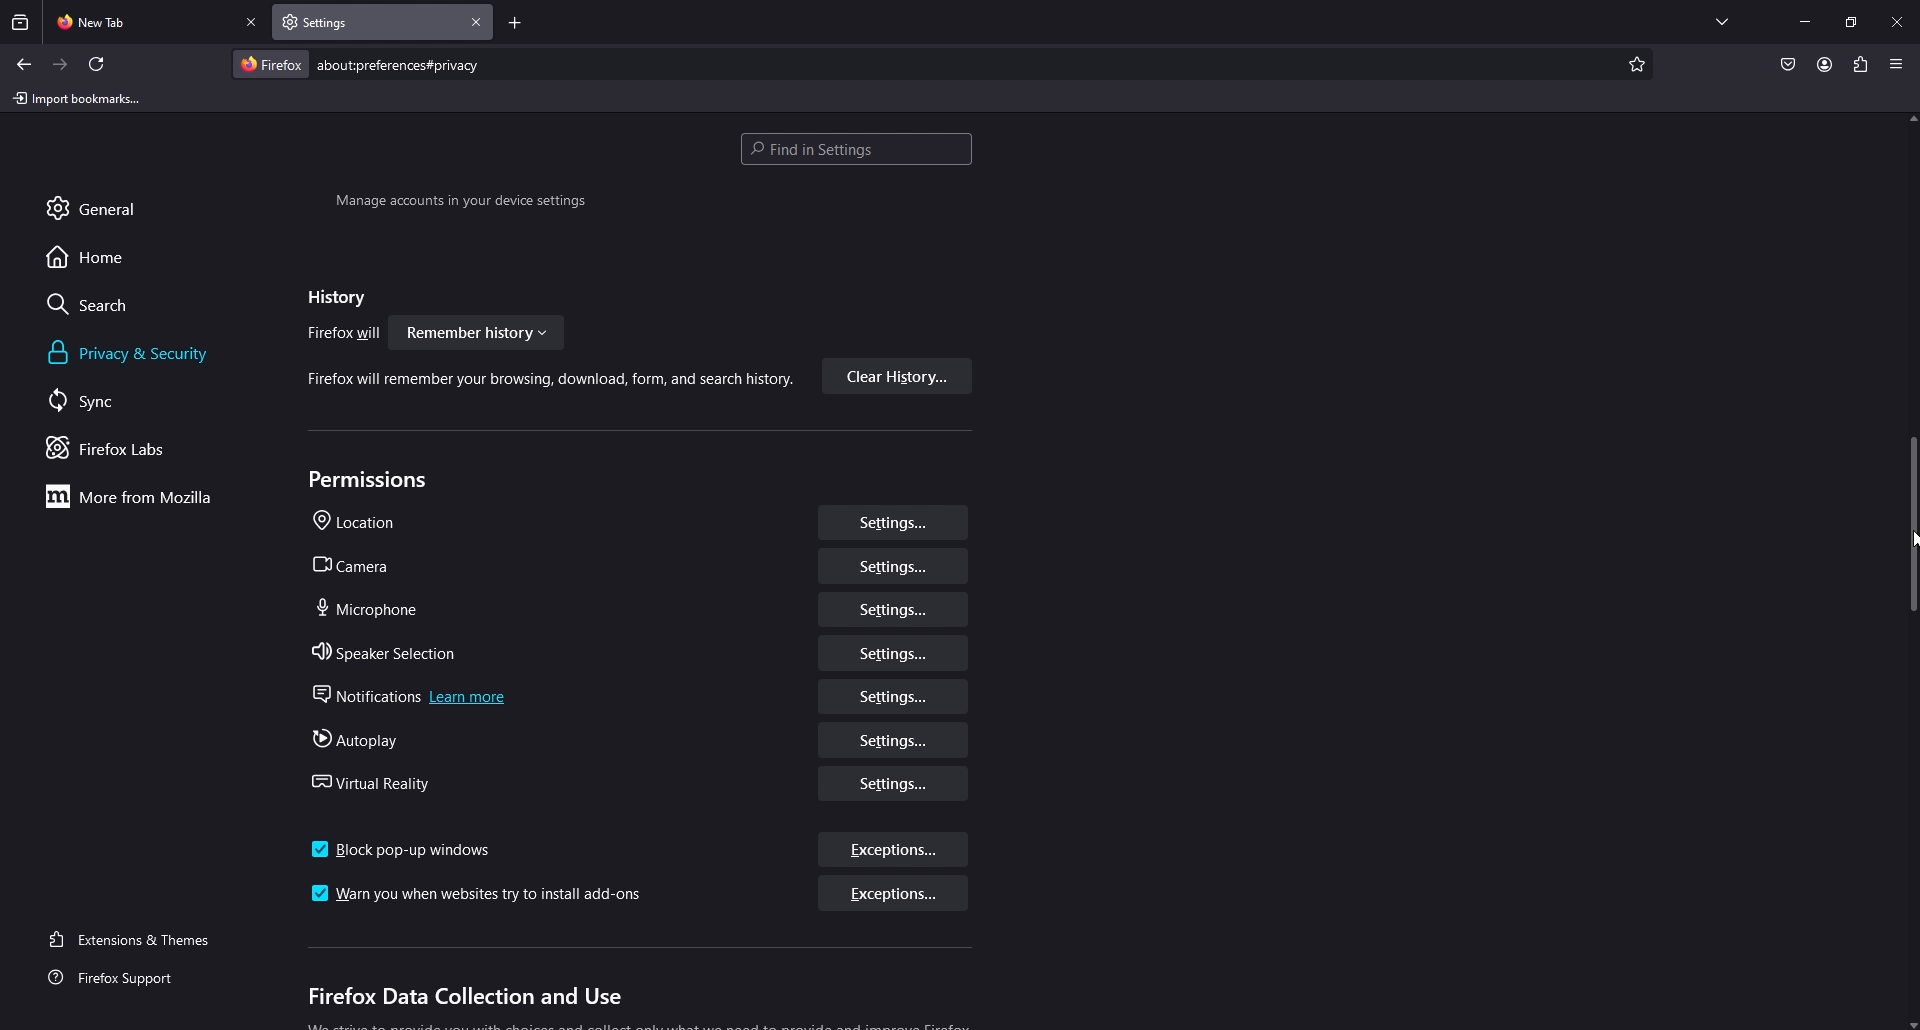 Image resolution: width=1920 pixels, height=1030 pixels. I want to click on minimize, so click(1805, 20).